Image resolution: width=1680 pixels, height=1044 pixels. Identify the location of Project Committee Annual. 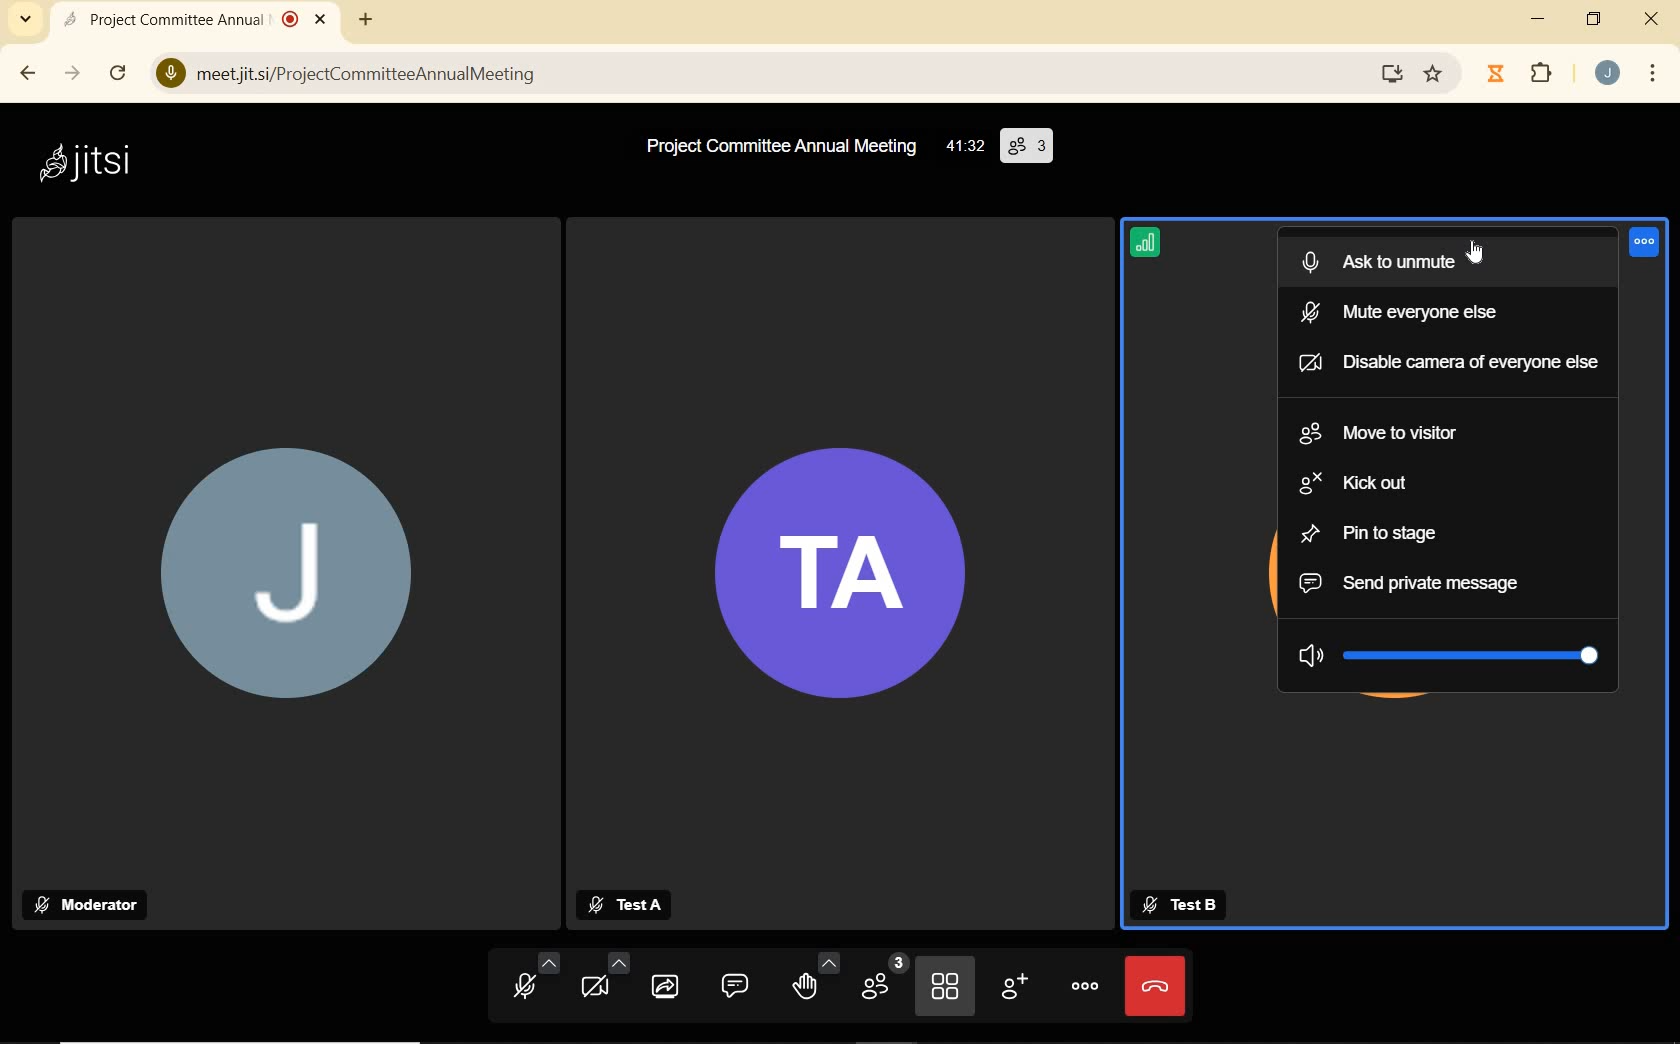
(183, 19).